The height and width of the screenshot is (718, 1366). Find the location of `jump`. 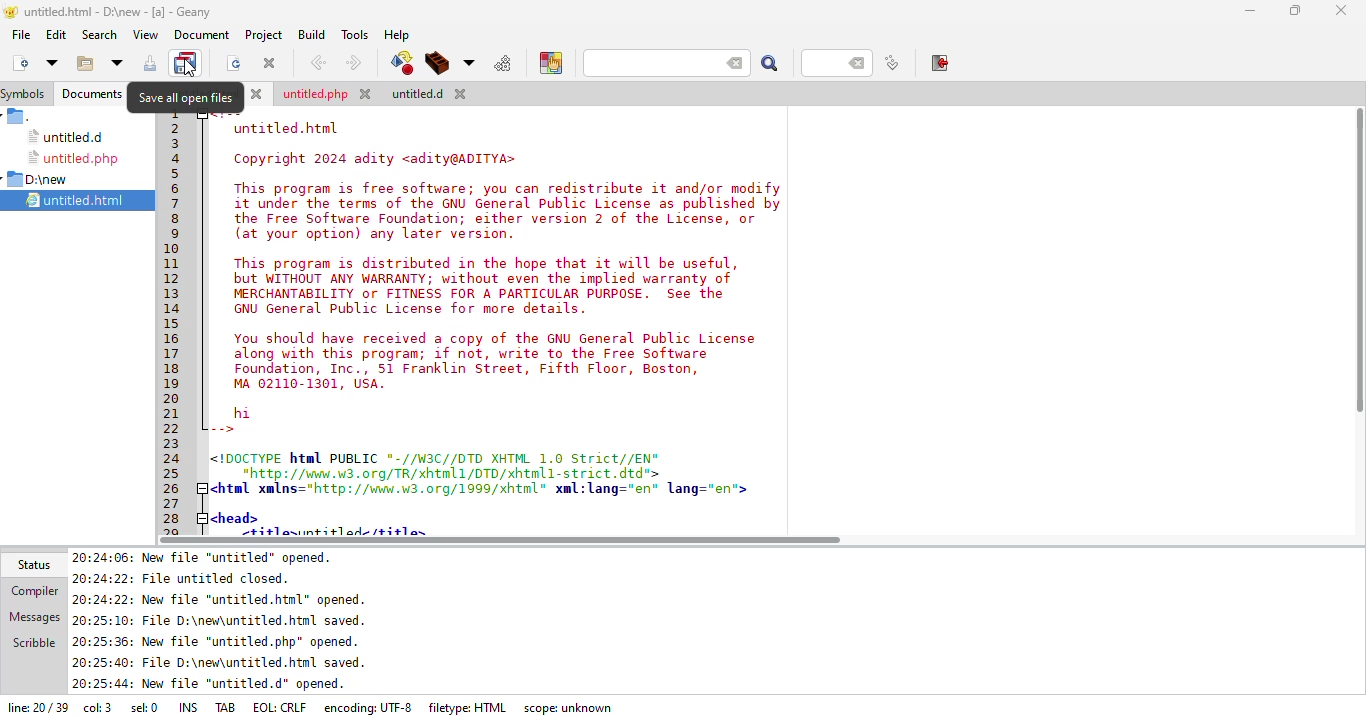

jump is located at coordinates (894, 63).